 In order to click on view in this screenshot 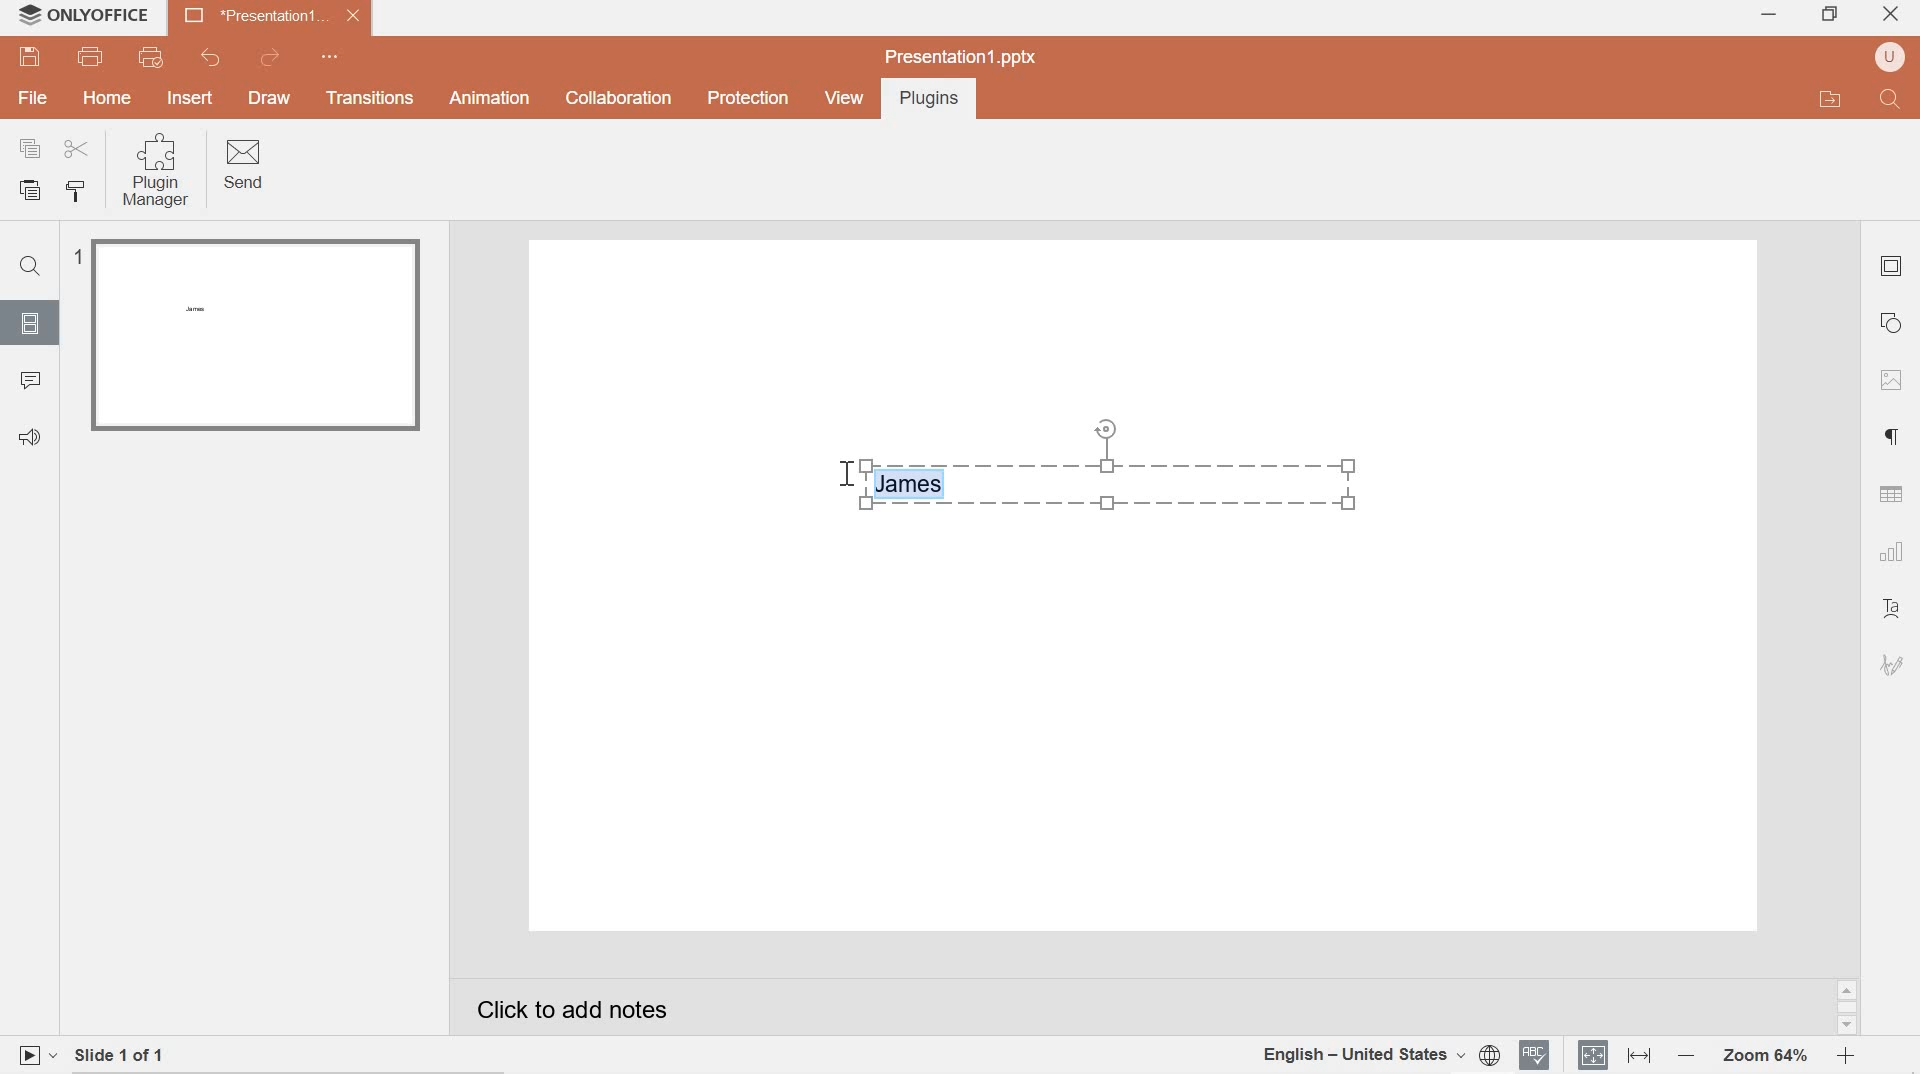, I will do `click(842, 98)`.